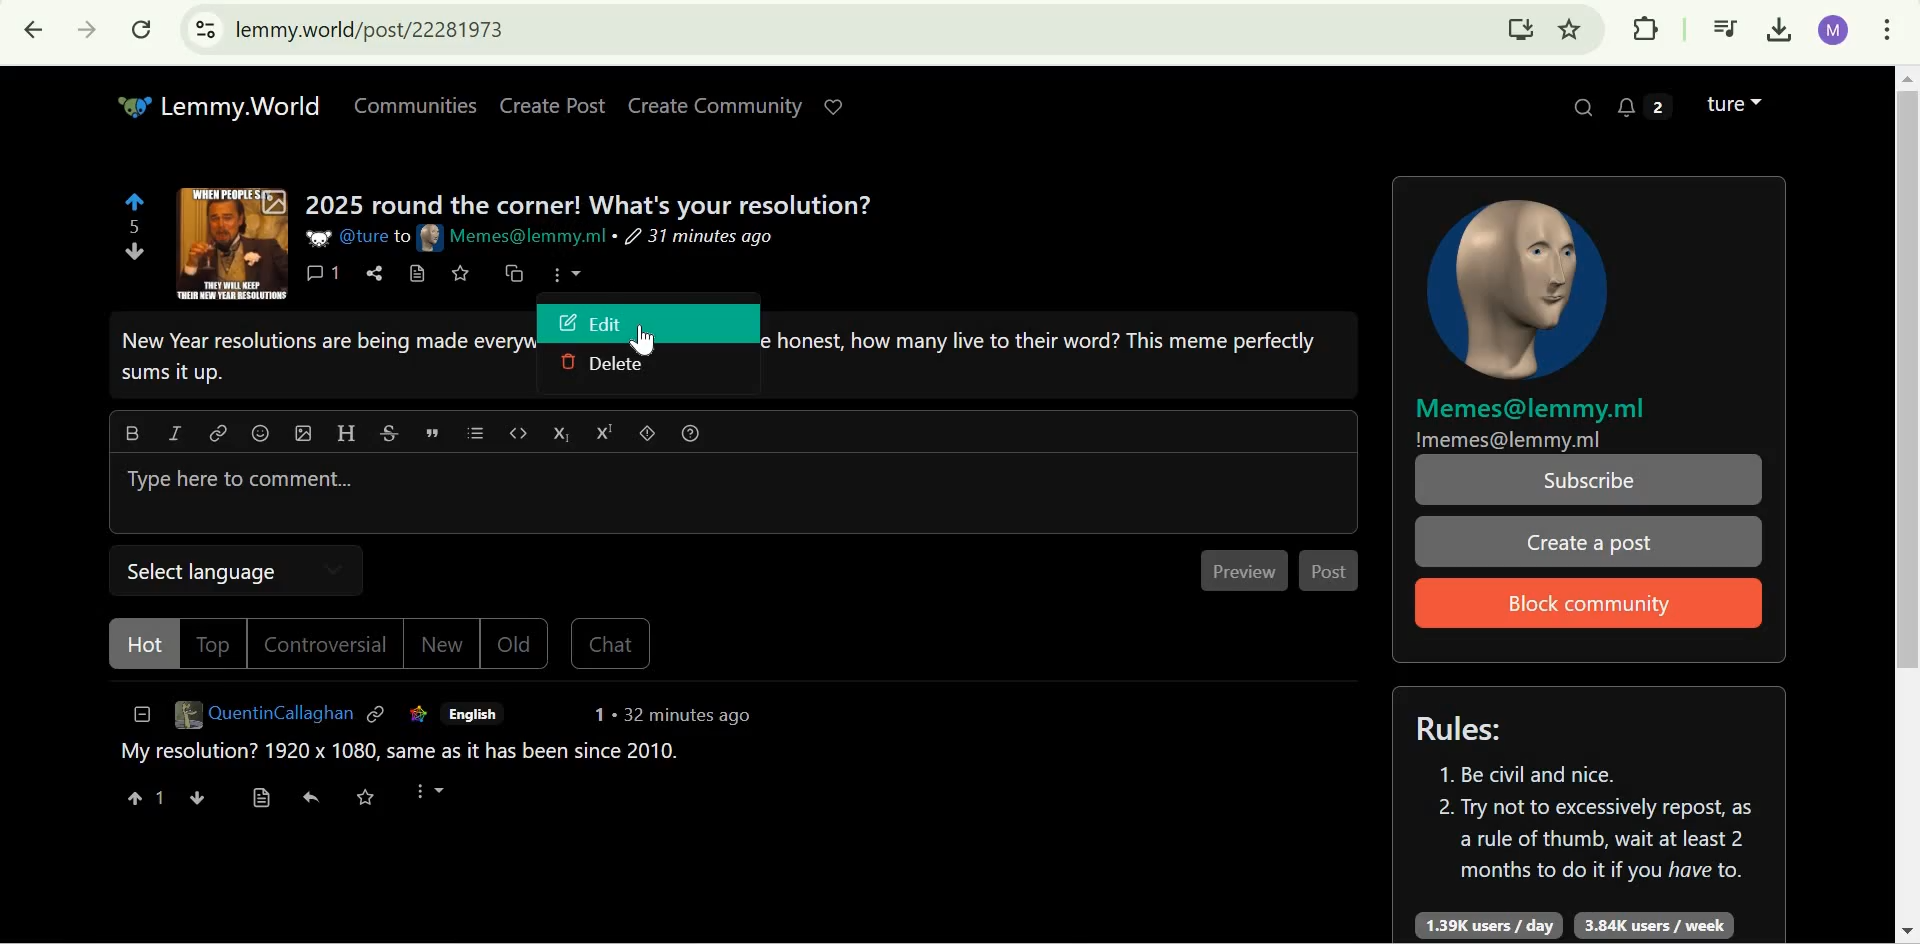 Image resolution: width=1920 pixels, height=944 pixels. What do you see at coordinates (611, 644) in the screenshot?
I see `Chat` at bounding box center [611, 644].